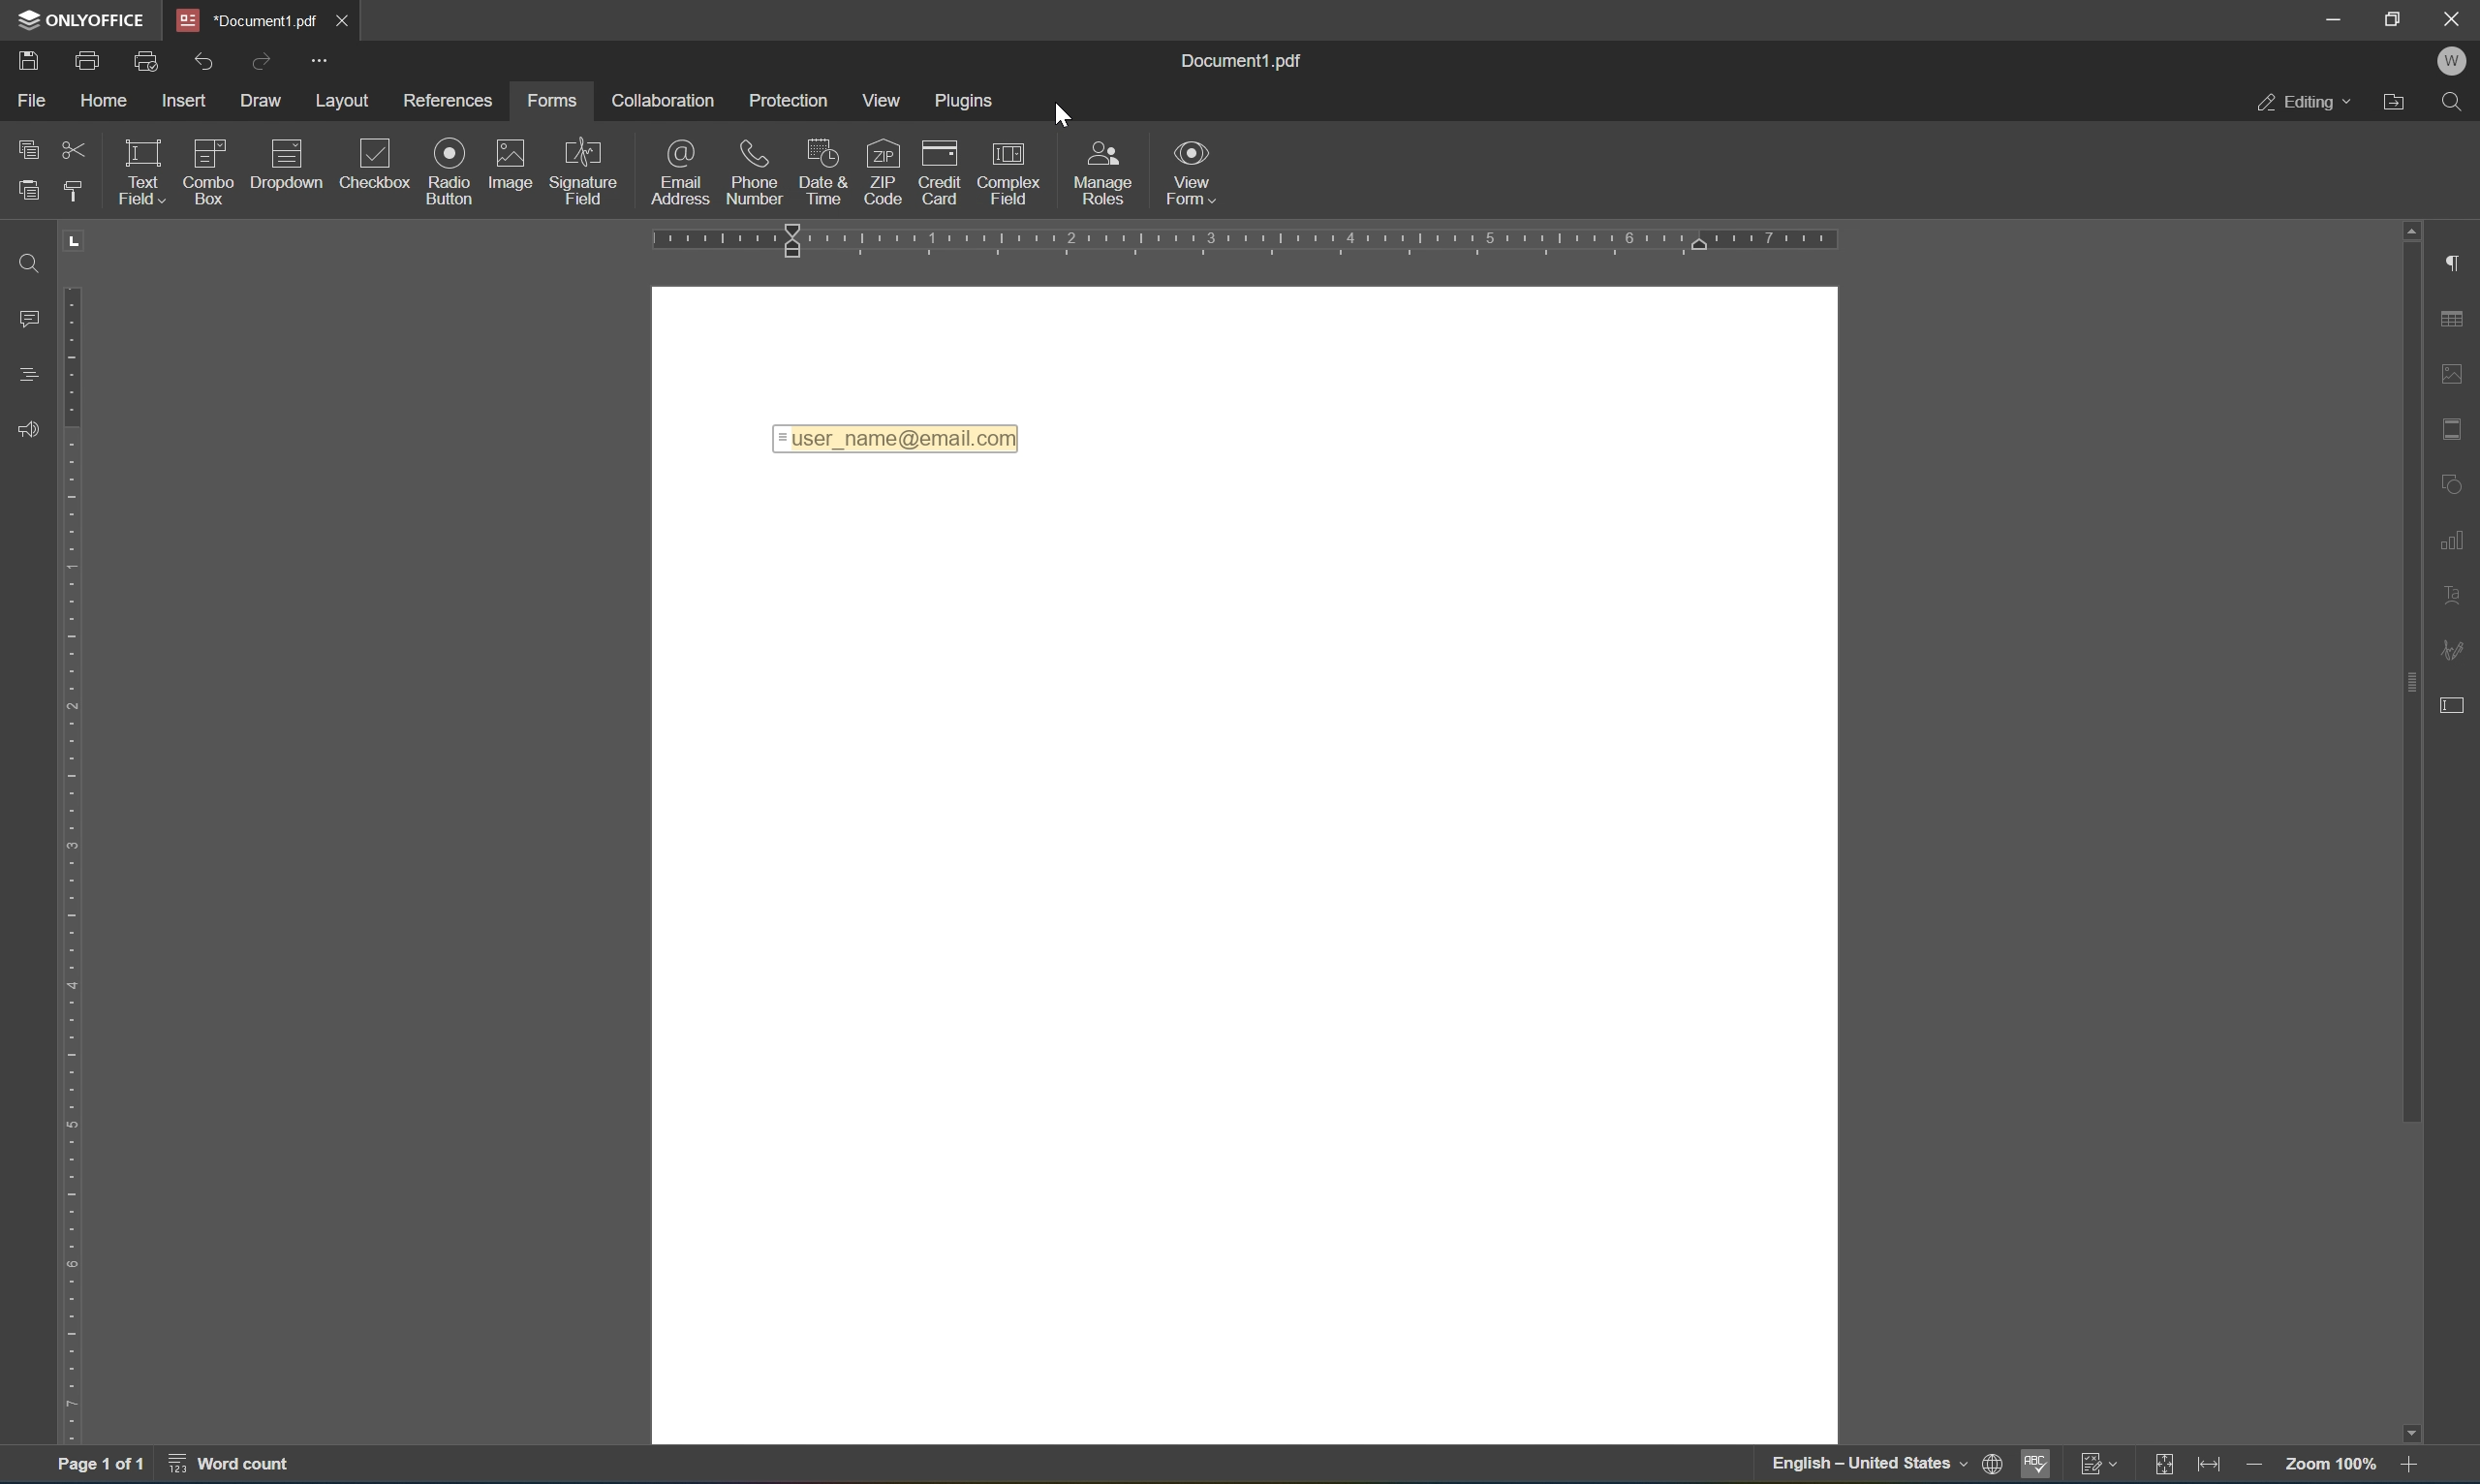 The image size is (2480, 1484). I want to click on print, so click(91, 62).